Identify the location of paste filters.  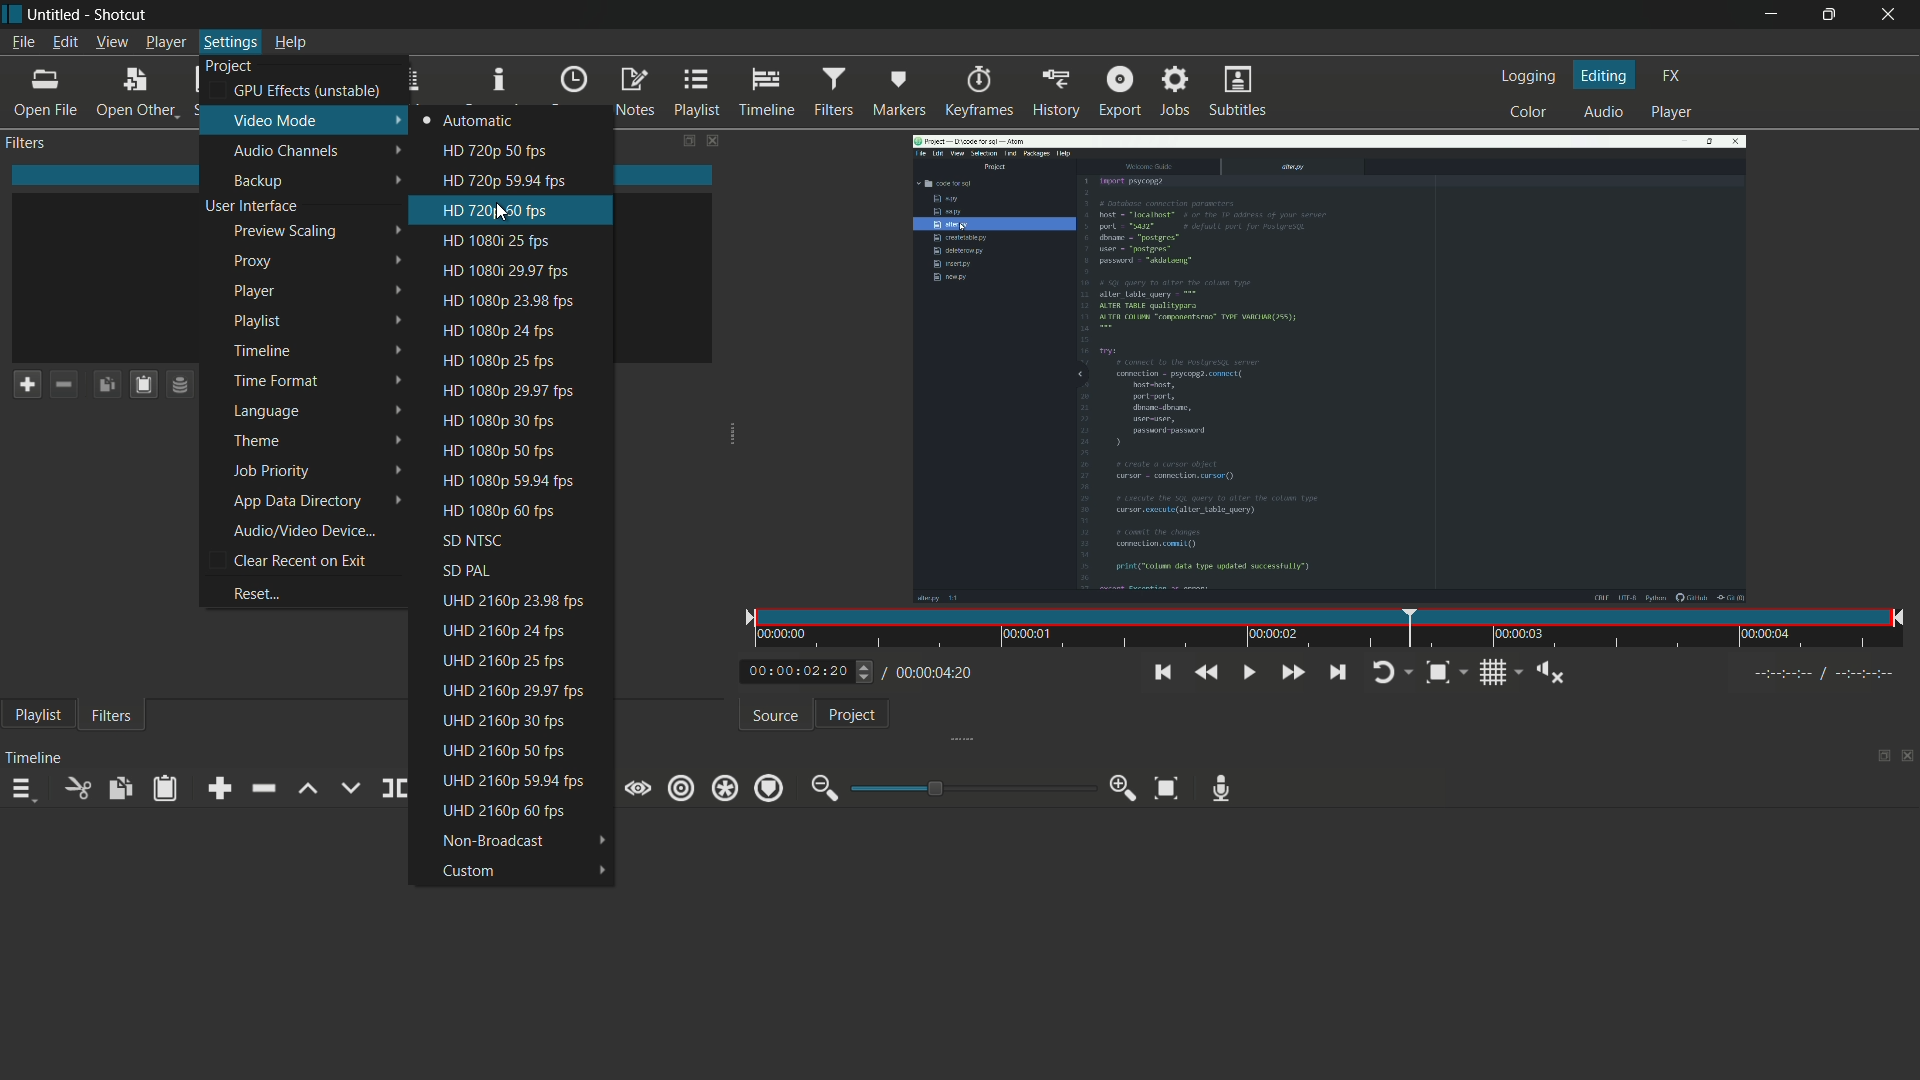
(165, 788).